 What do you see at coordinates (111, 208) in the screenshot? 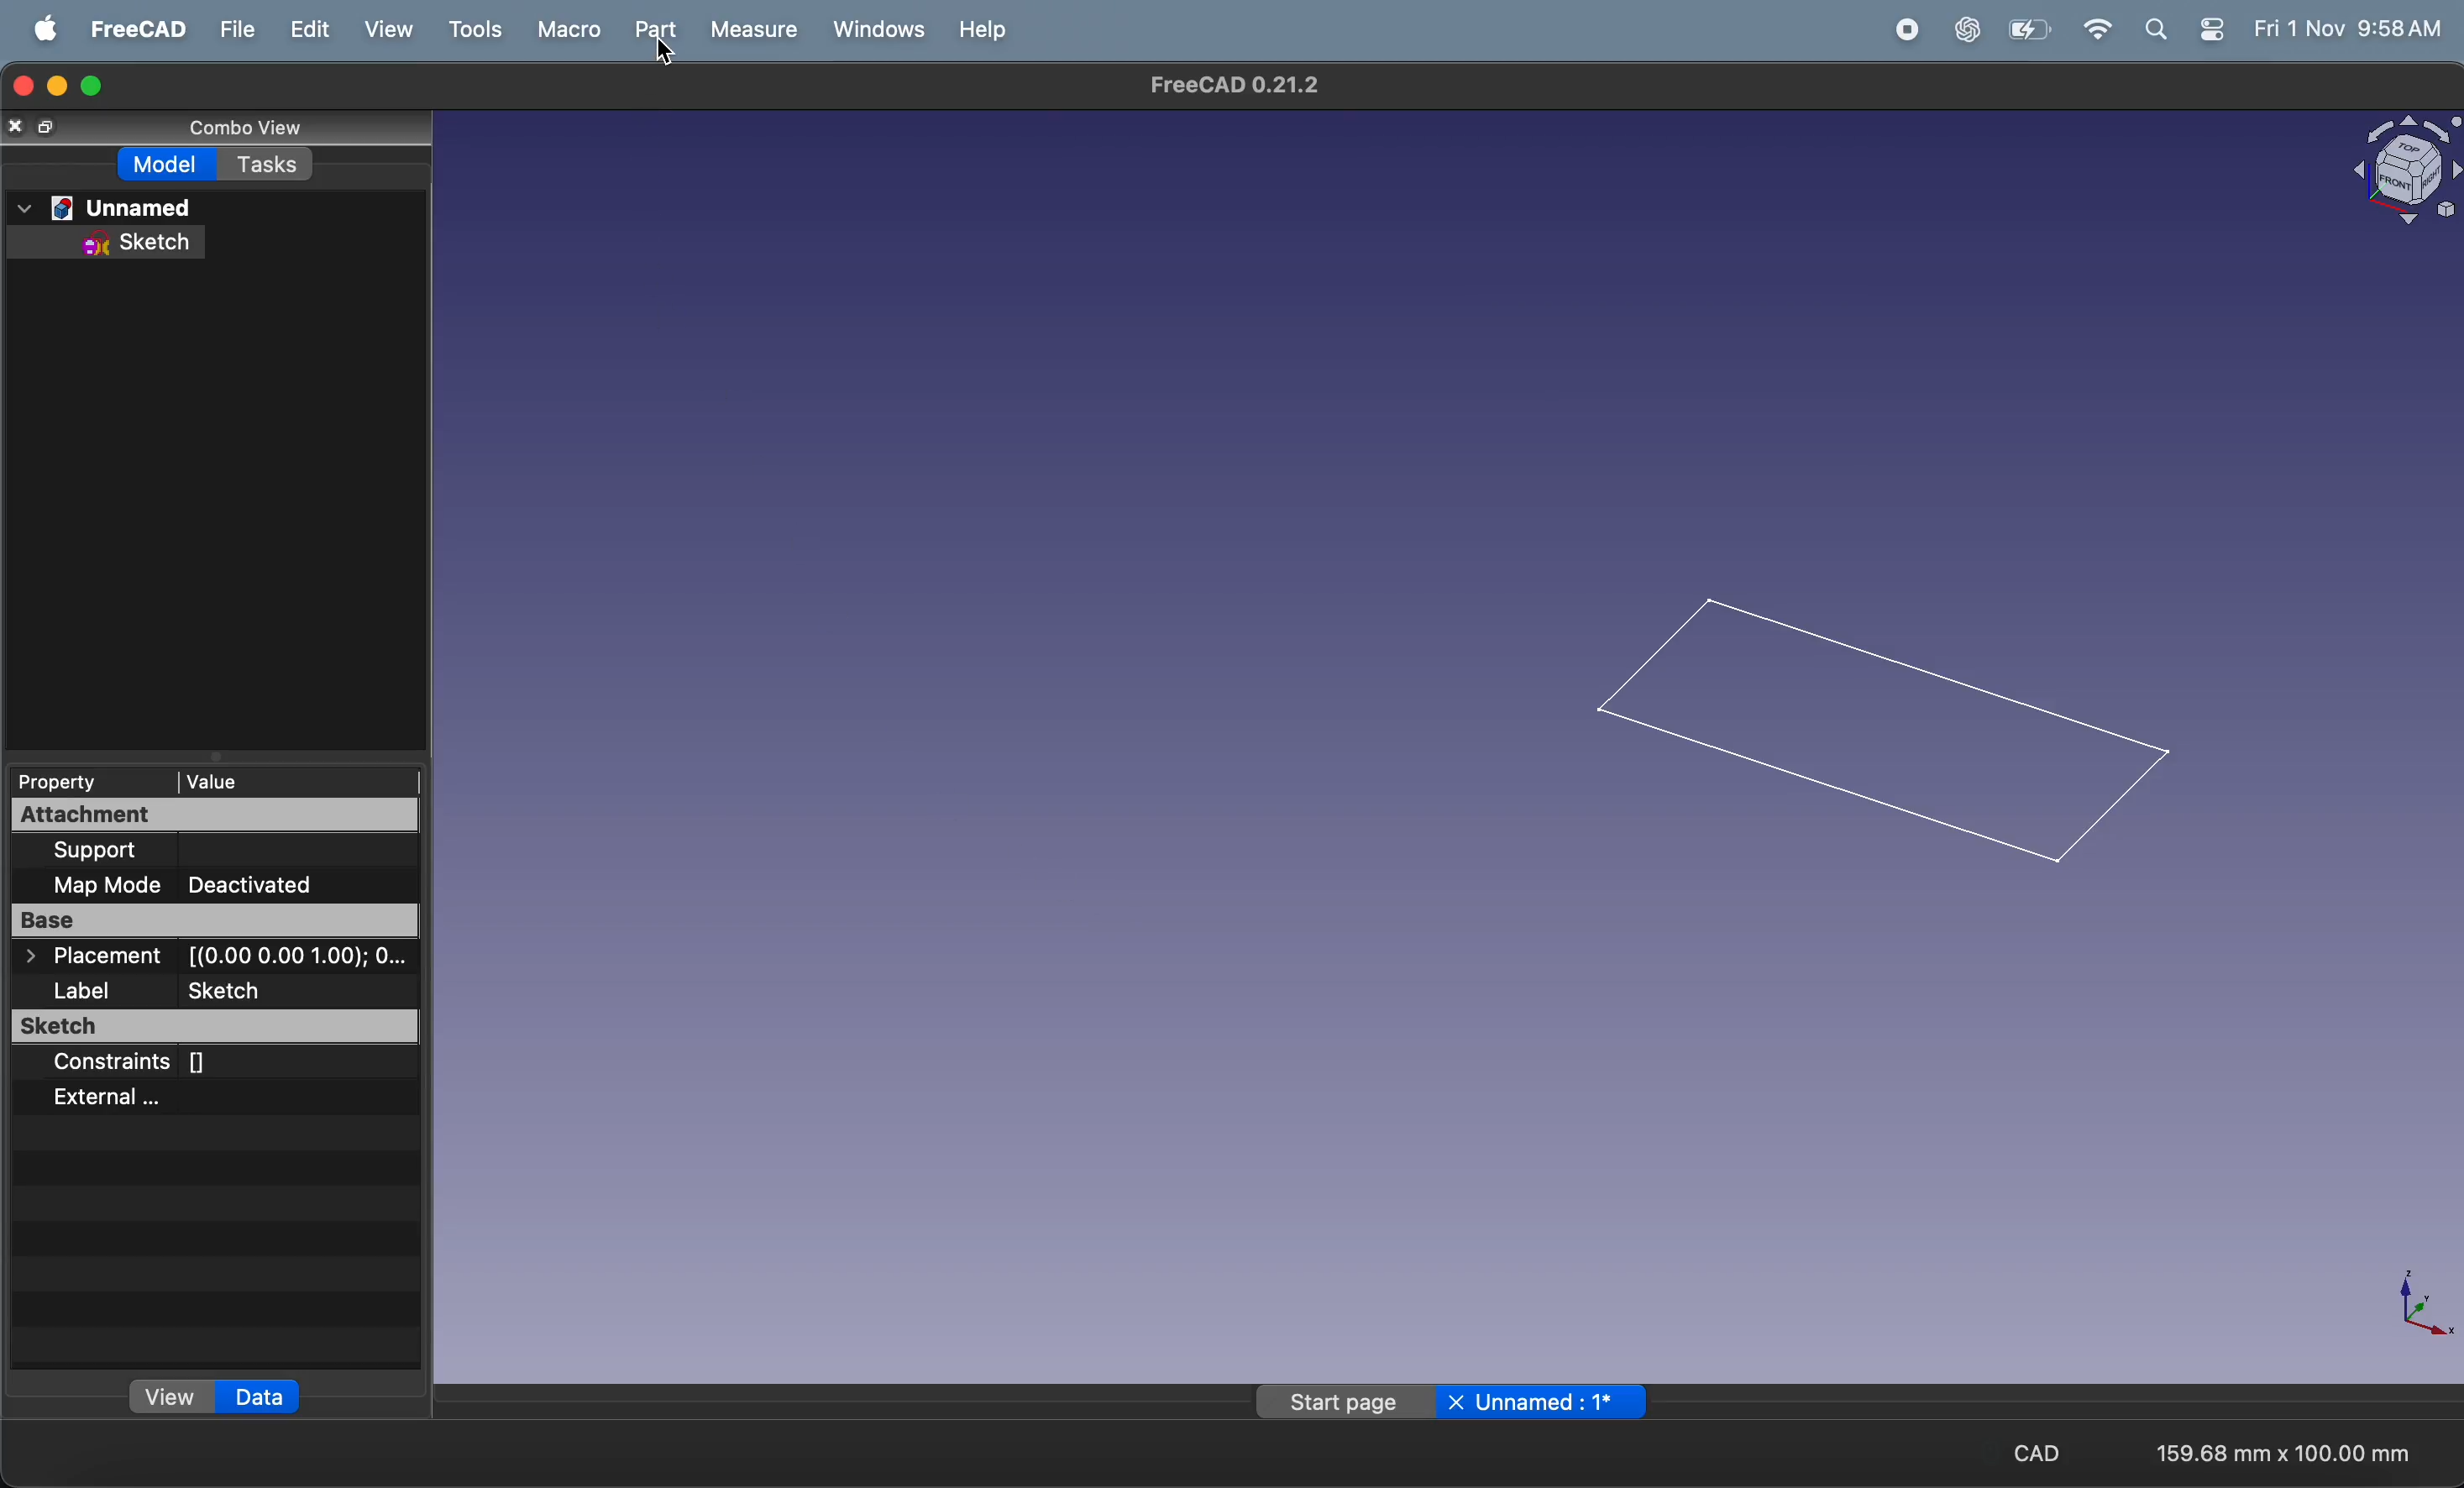
I see `unnamed` at bounding box center [111, 208].